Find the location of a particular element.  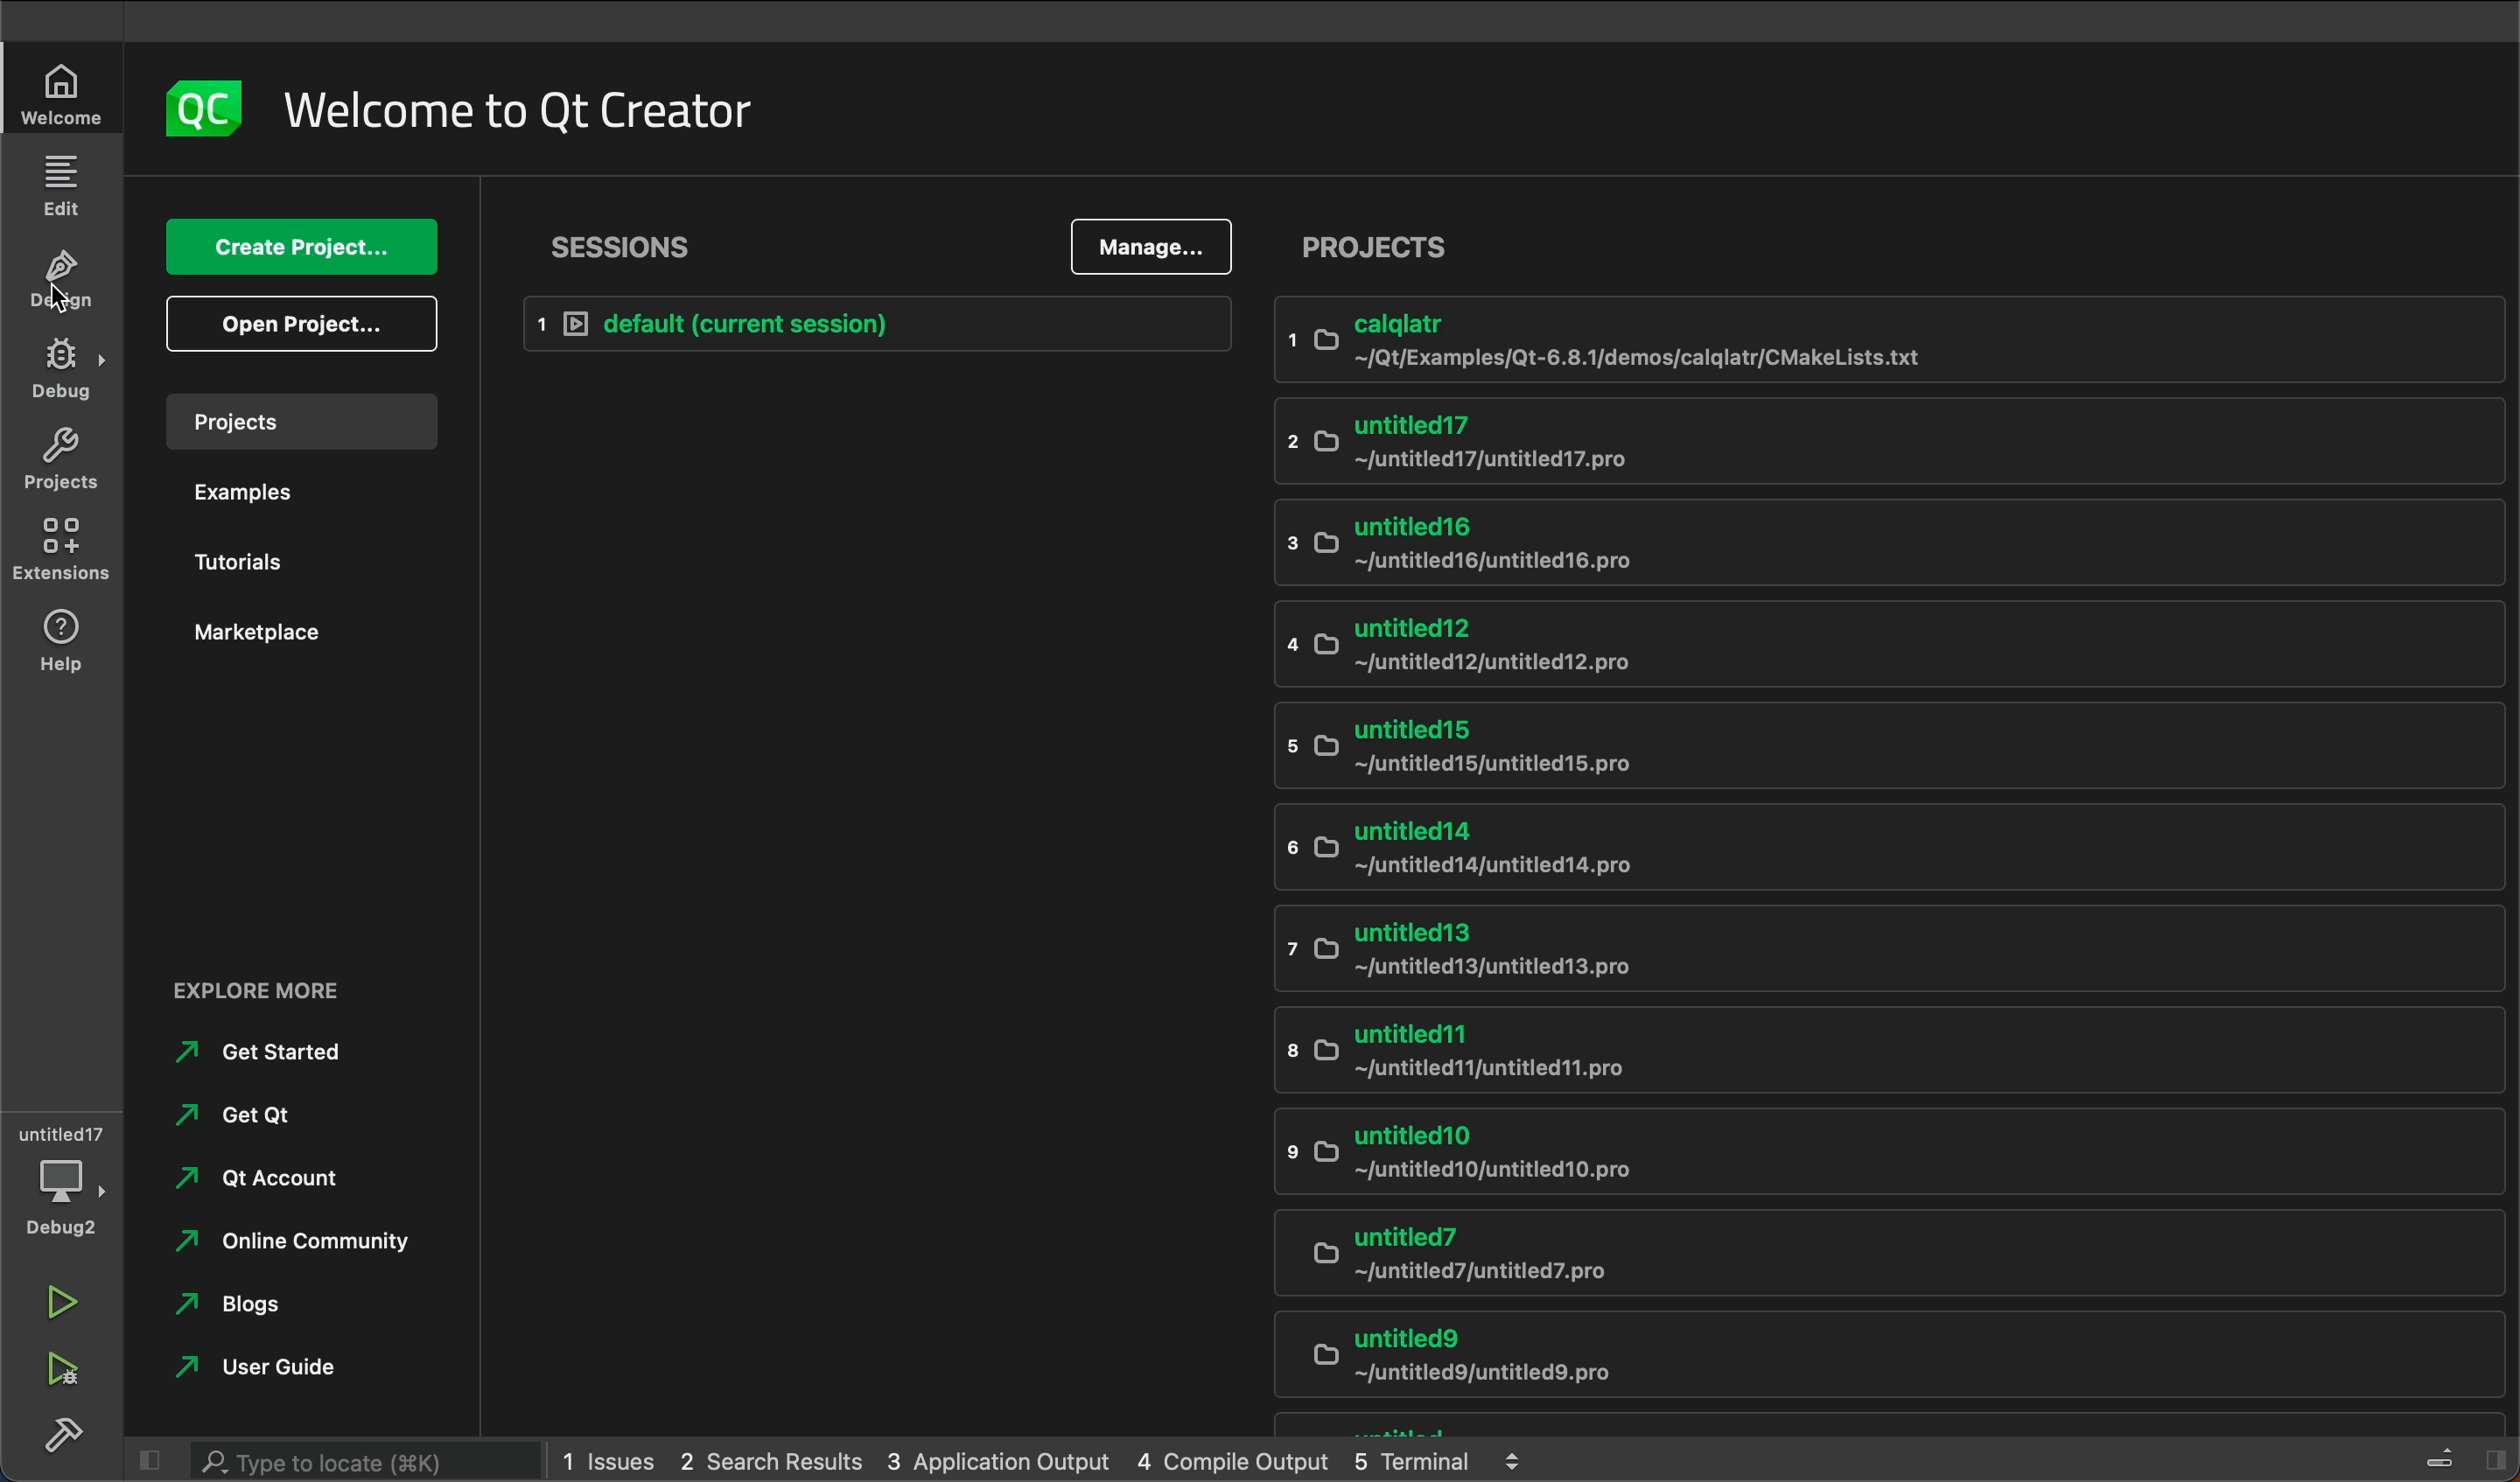

untitled12 is located at coordinates (1846, 647).